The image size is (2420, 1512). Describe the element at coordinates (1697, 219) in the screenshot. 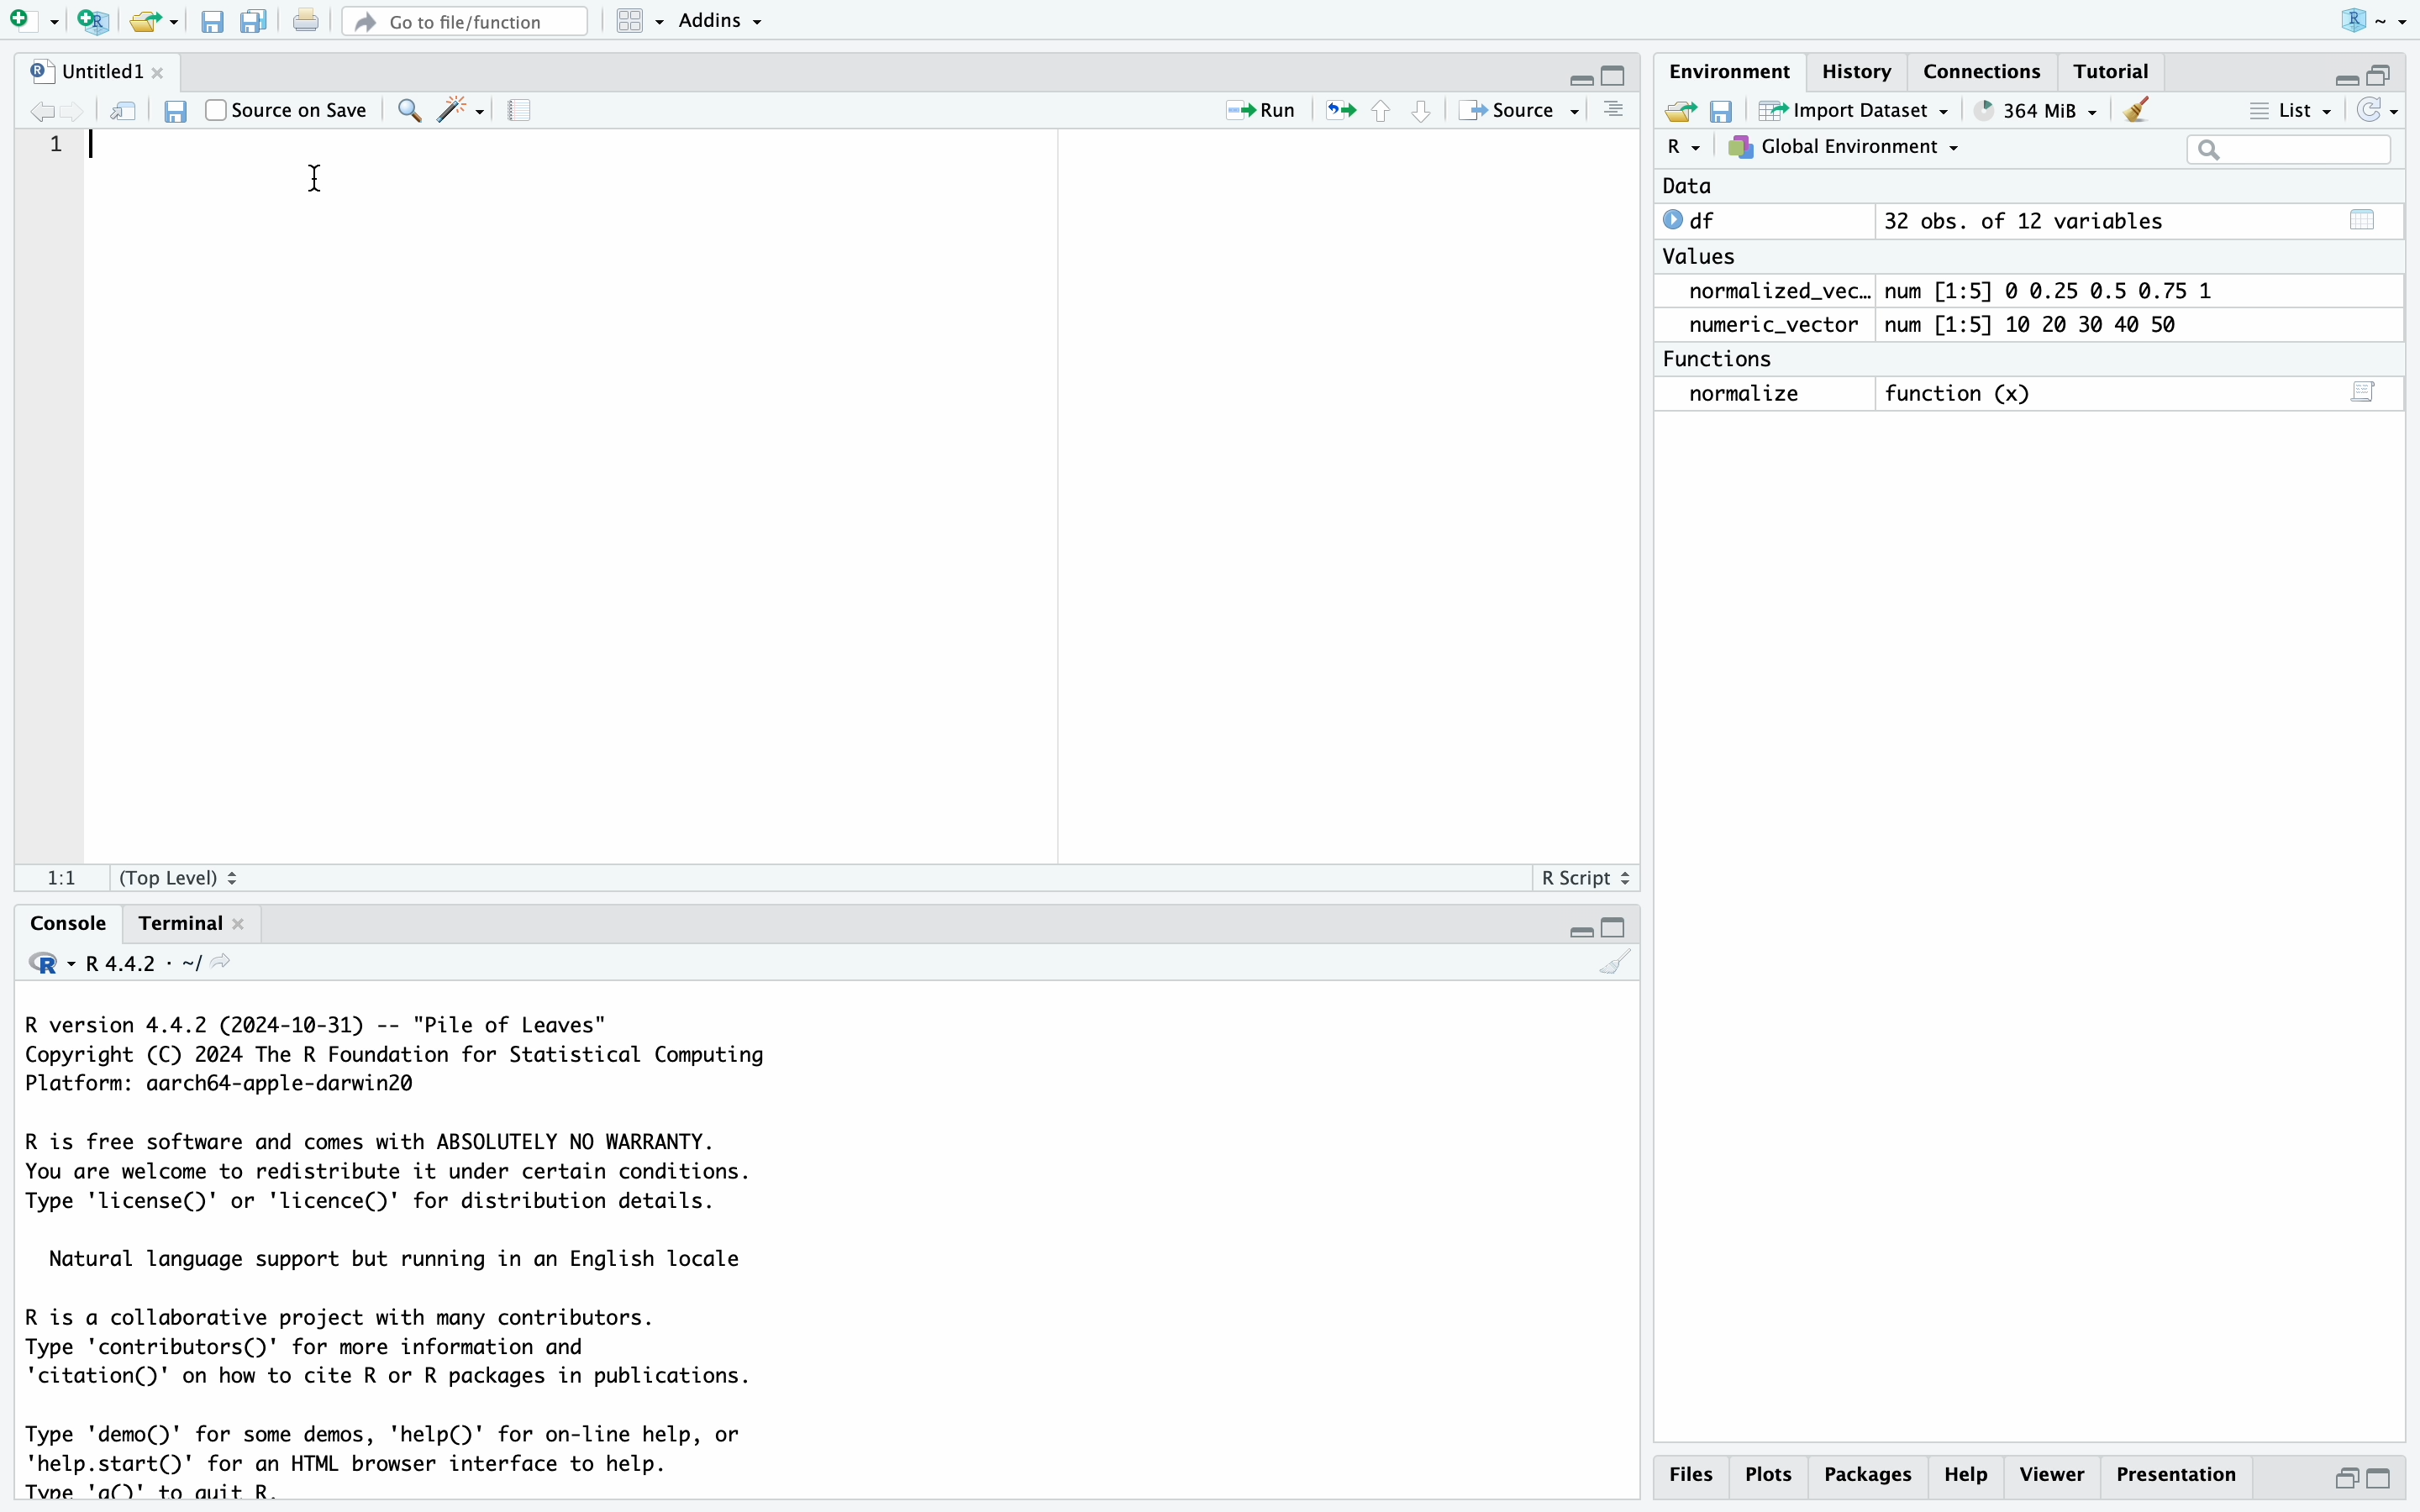

I see `df` at that location.